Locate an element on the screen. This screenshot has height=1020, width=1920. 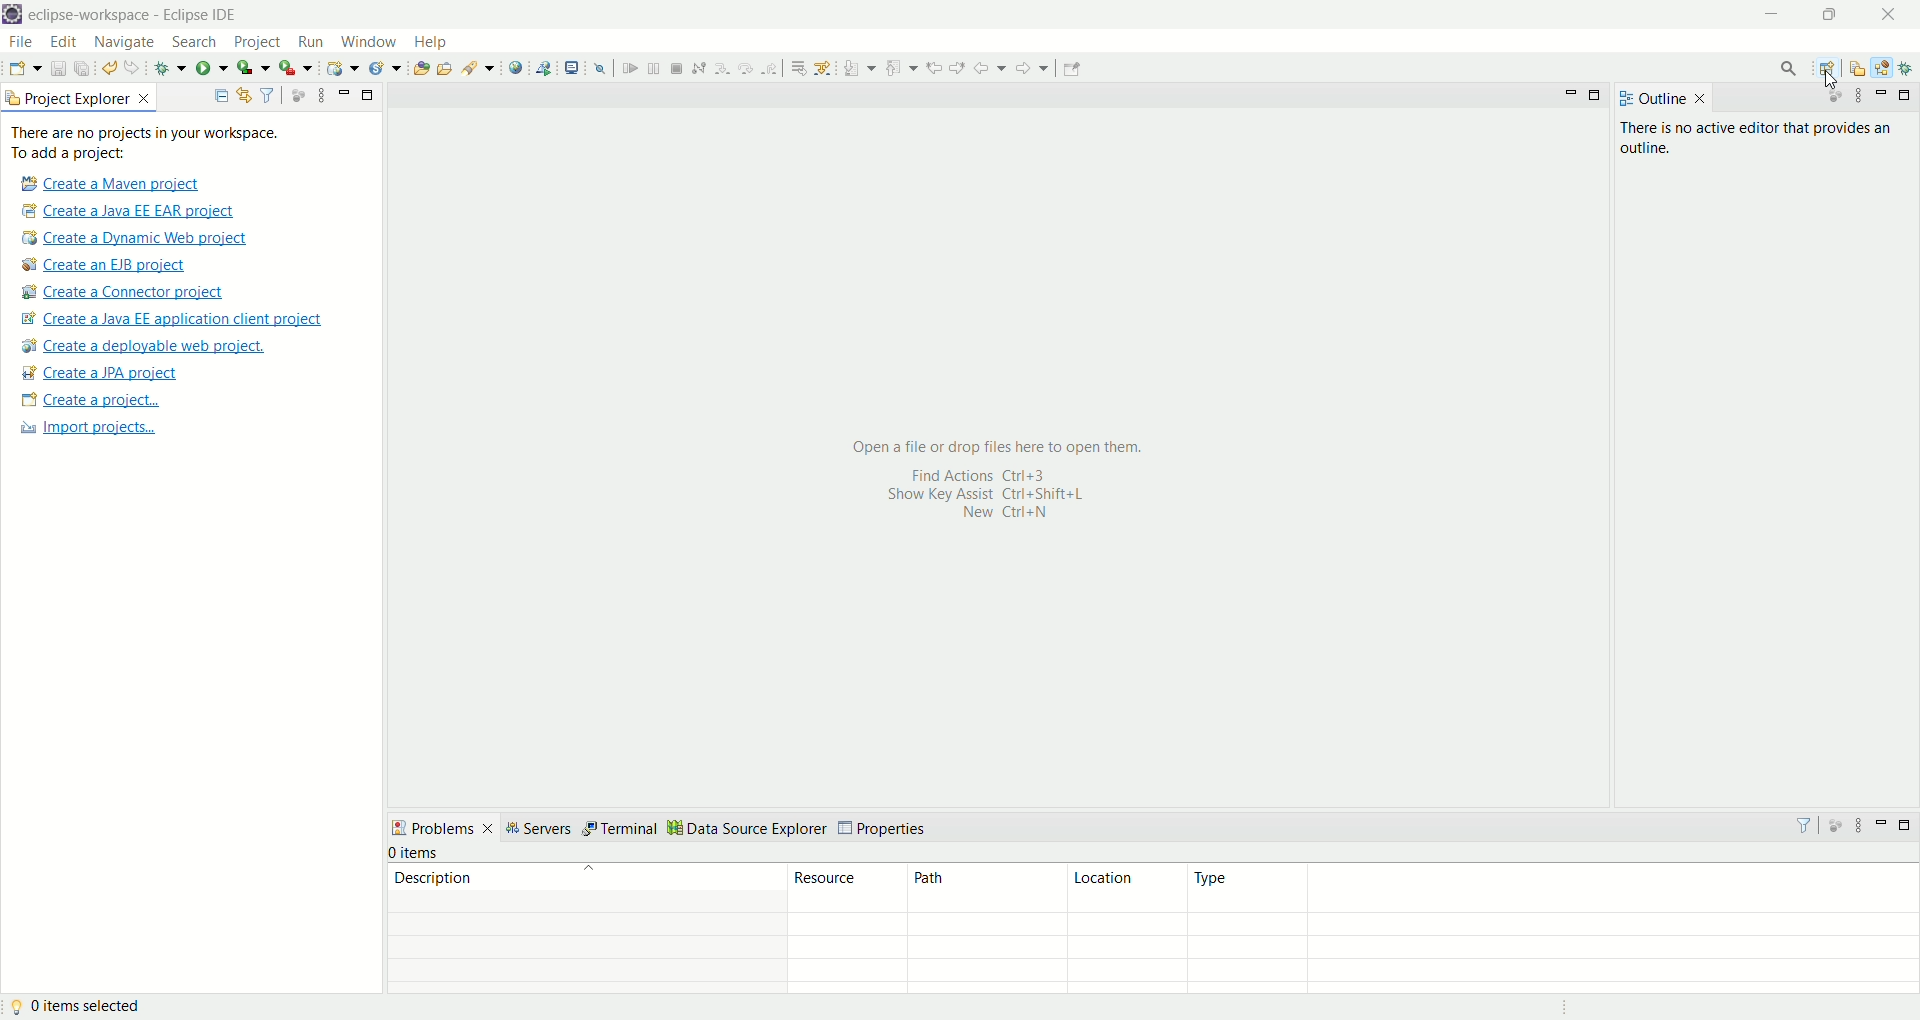
create a Java EE is located at coordinates (181, 320).